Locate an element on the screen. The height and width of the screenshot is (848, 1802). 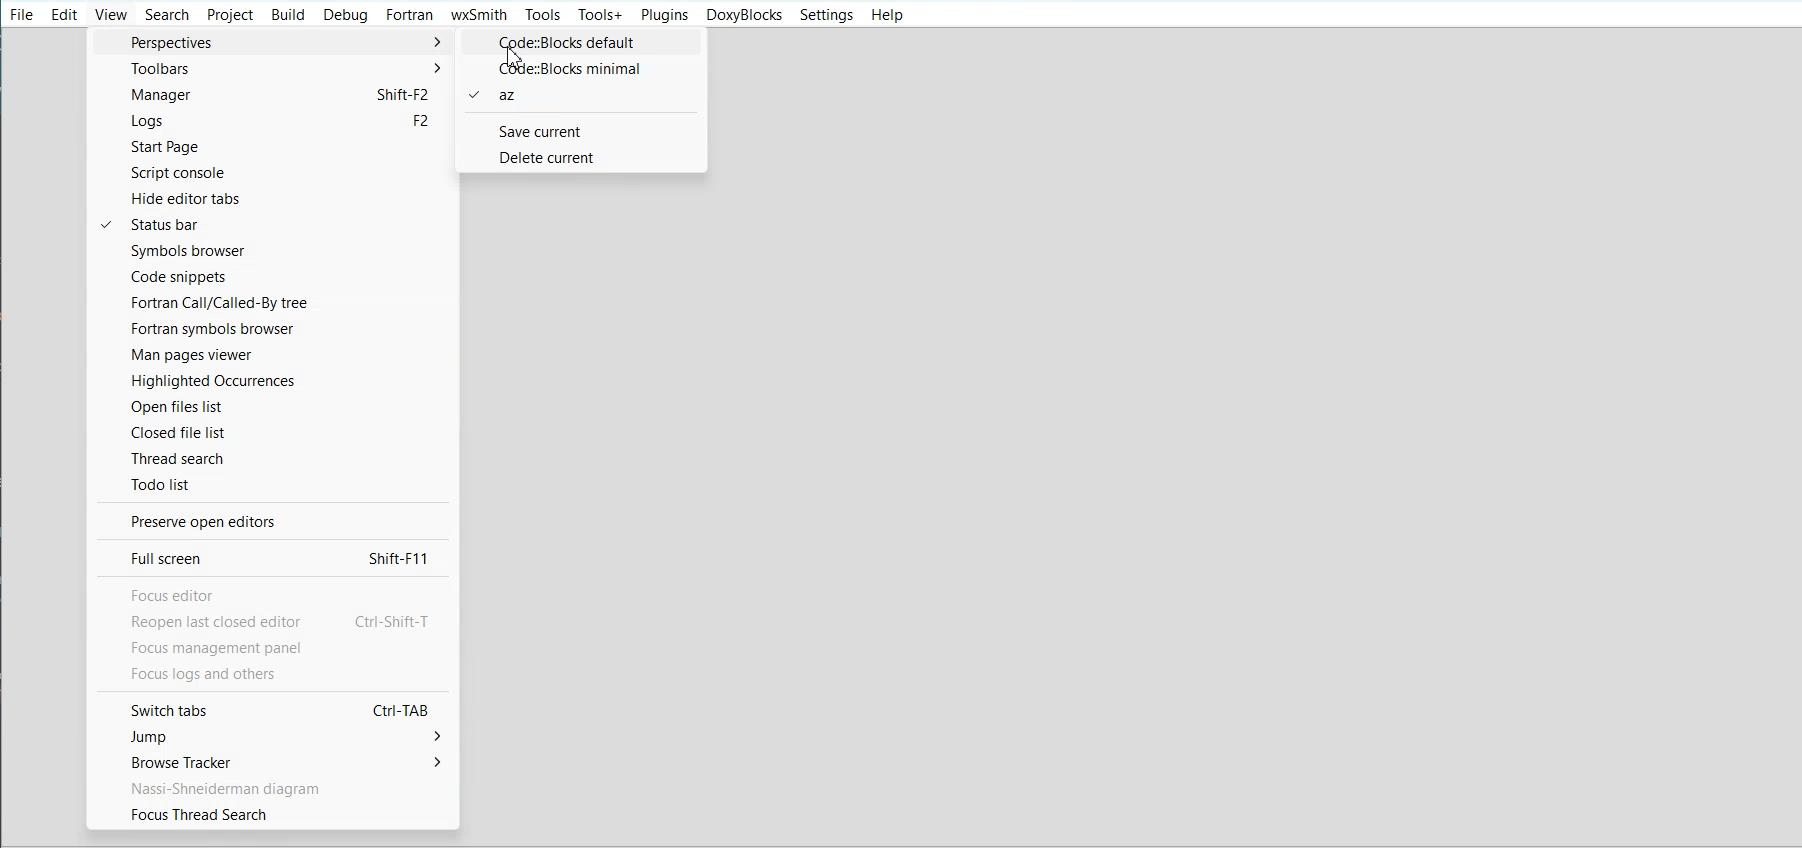
Toolbars is located at coordinates (274, 70).